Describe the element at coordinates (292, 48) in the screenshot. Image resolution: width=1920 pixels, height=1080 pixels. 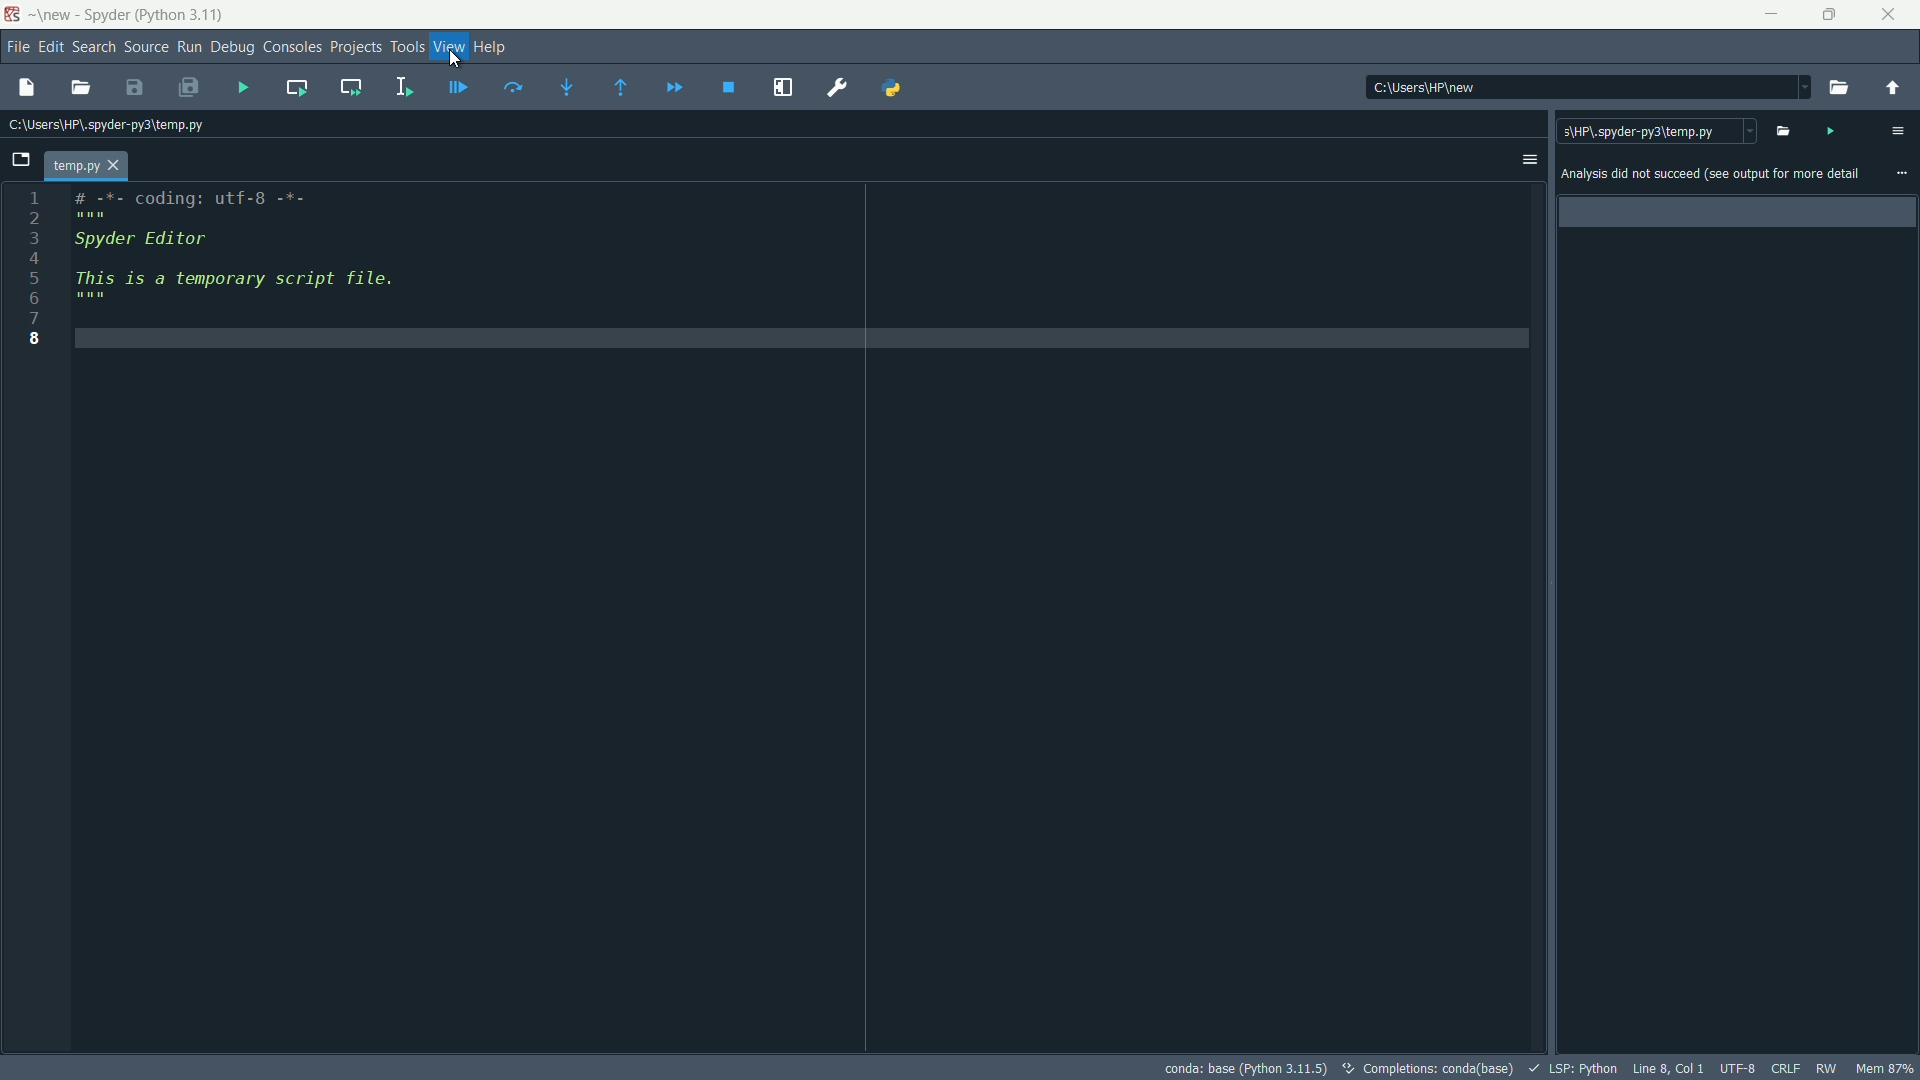
I see `consoles` at that location.